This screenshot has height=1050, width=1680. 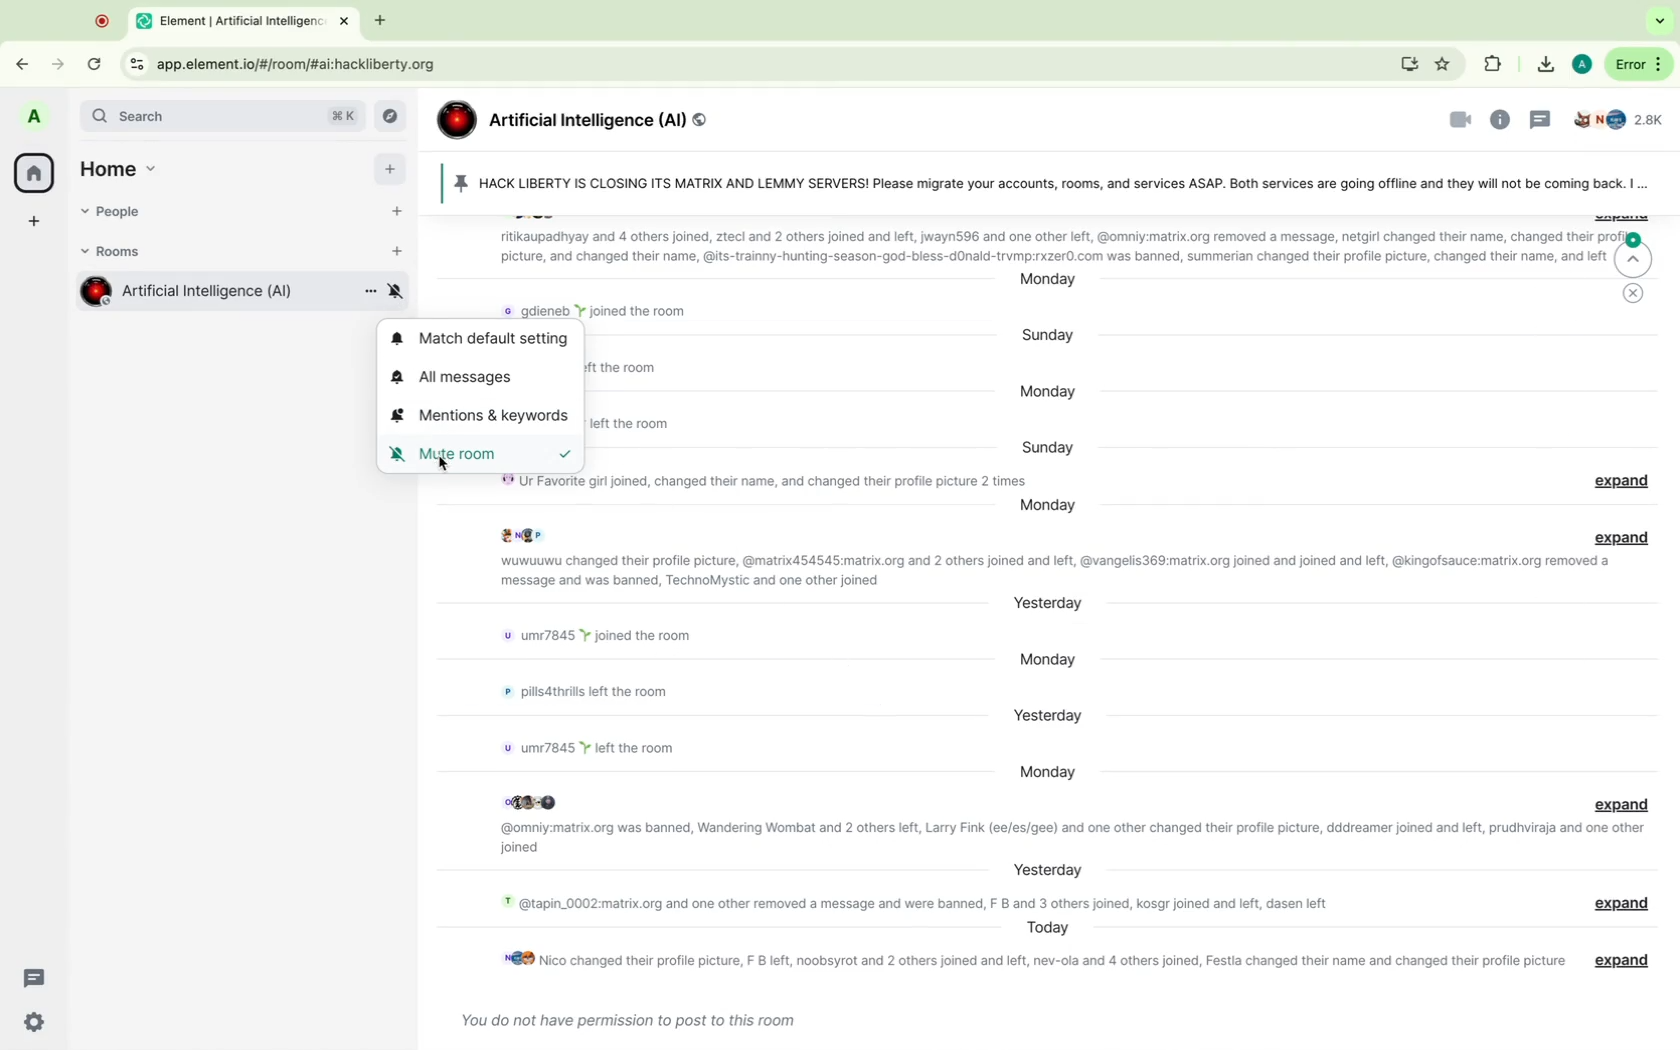 I want to click on informations, so click(x=1504, y=118).